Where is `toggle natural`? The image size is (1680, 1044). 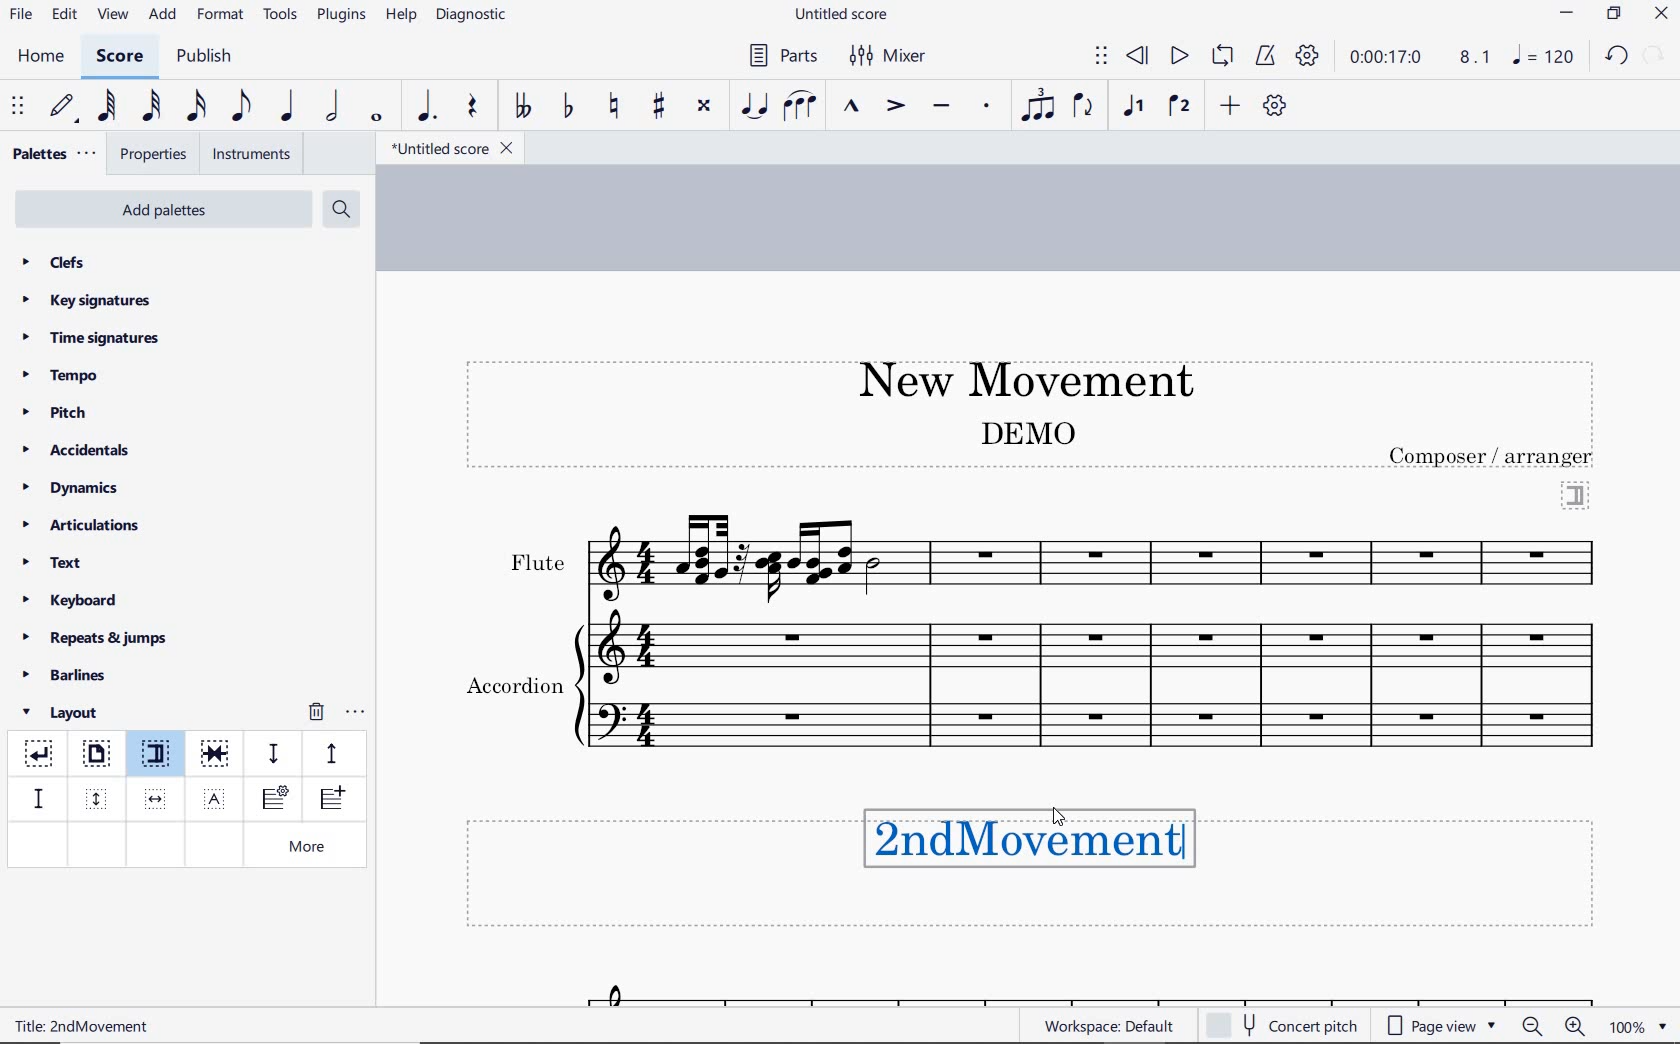 toggle natural is located at coordinates (616, 107).